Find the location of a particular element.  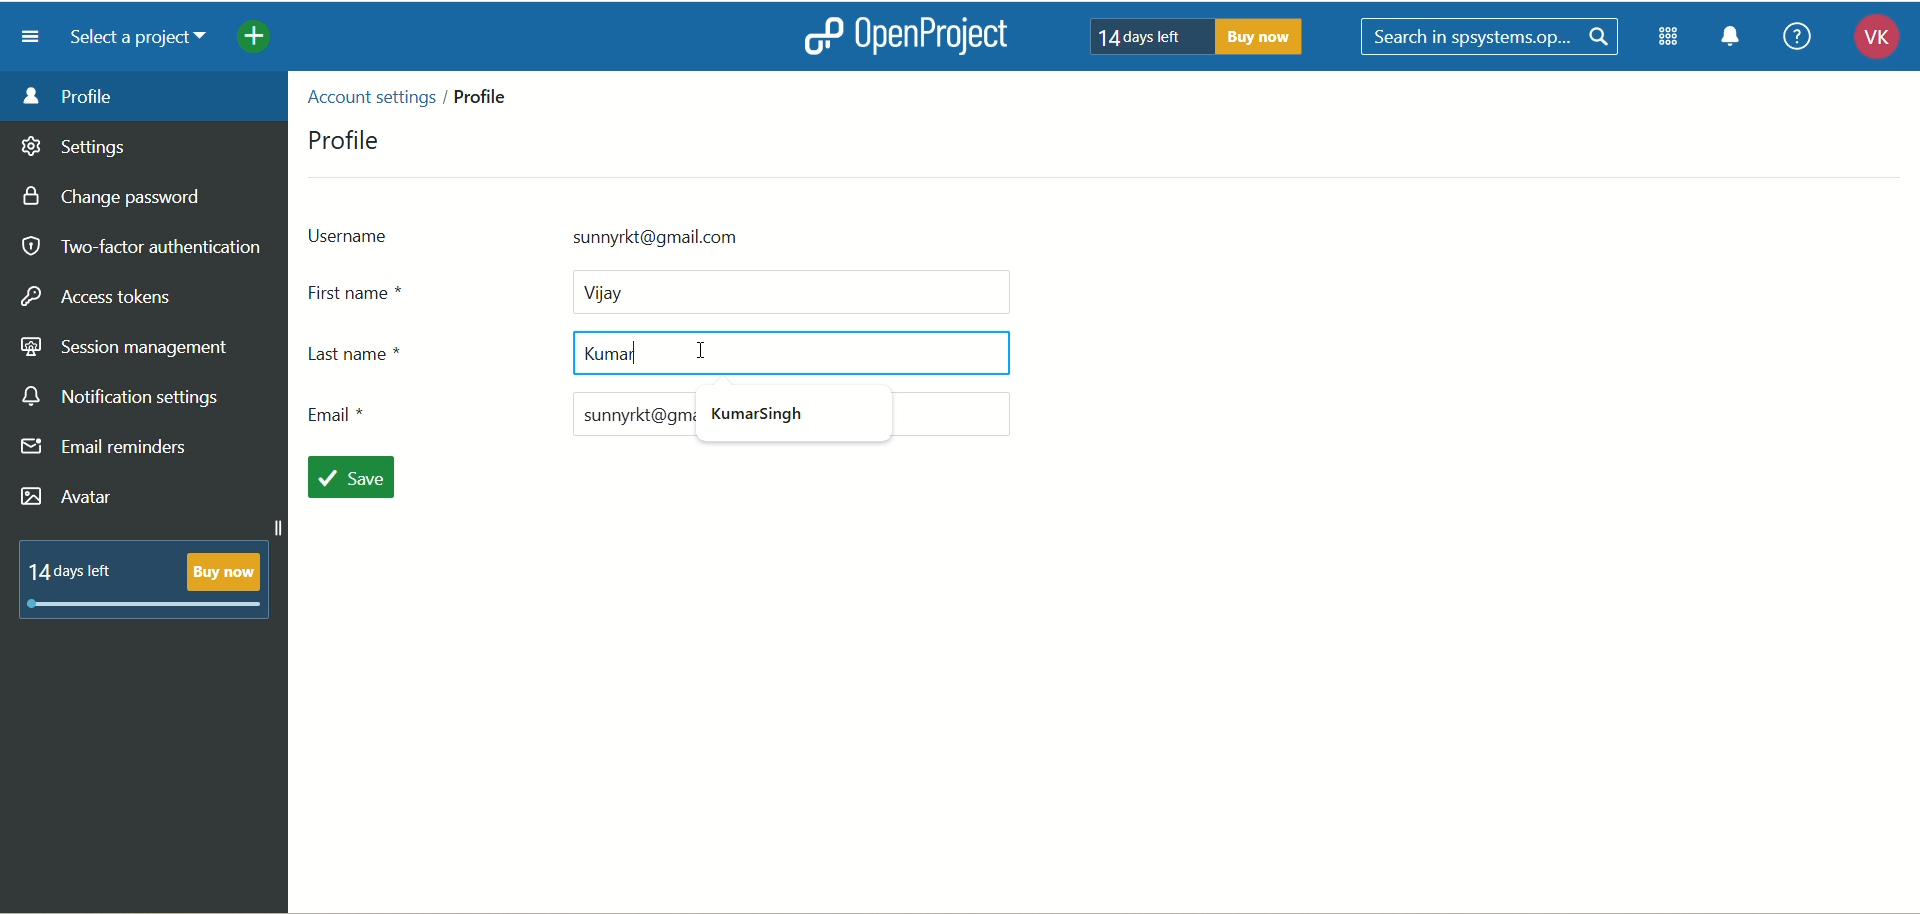

notification is located at coordinates (1738, 40).